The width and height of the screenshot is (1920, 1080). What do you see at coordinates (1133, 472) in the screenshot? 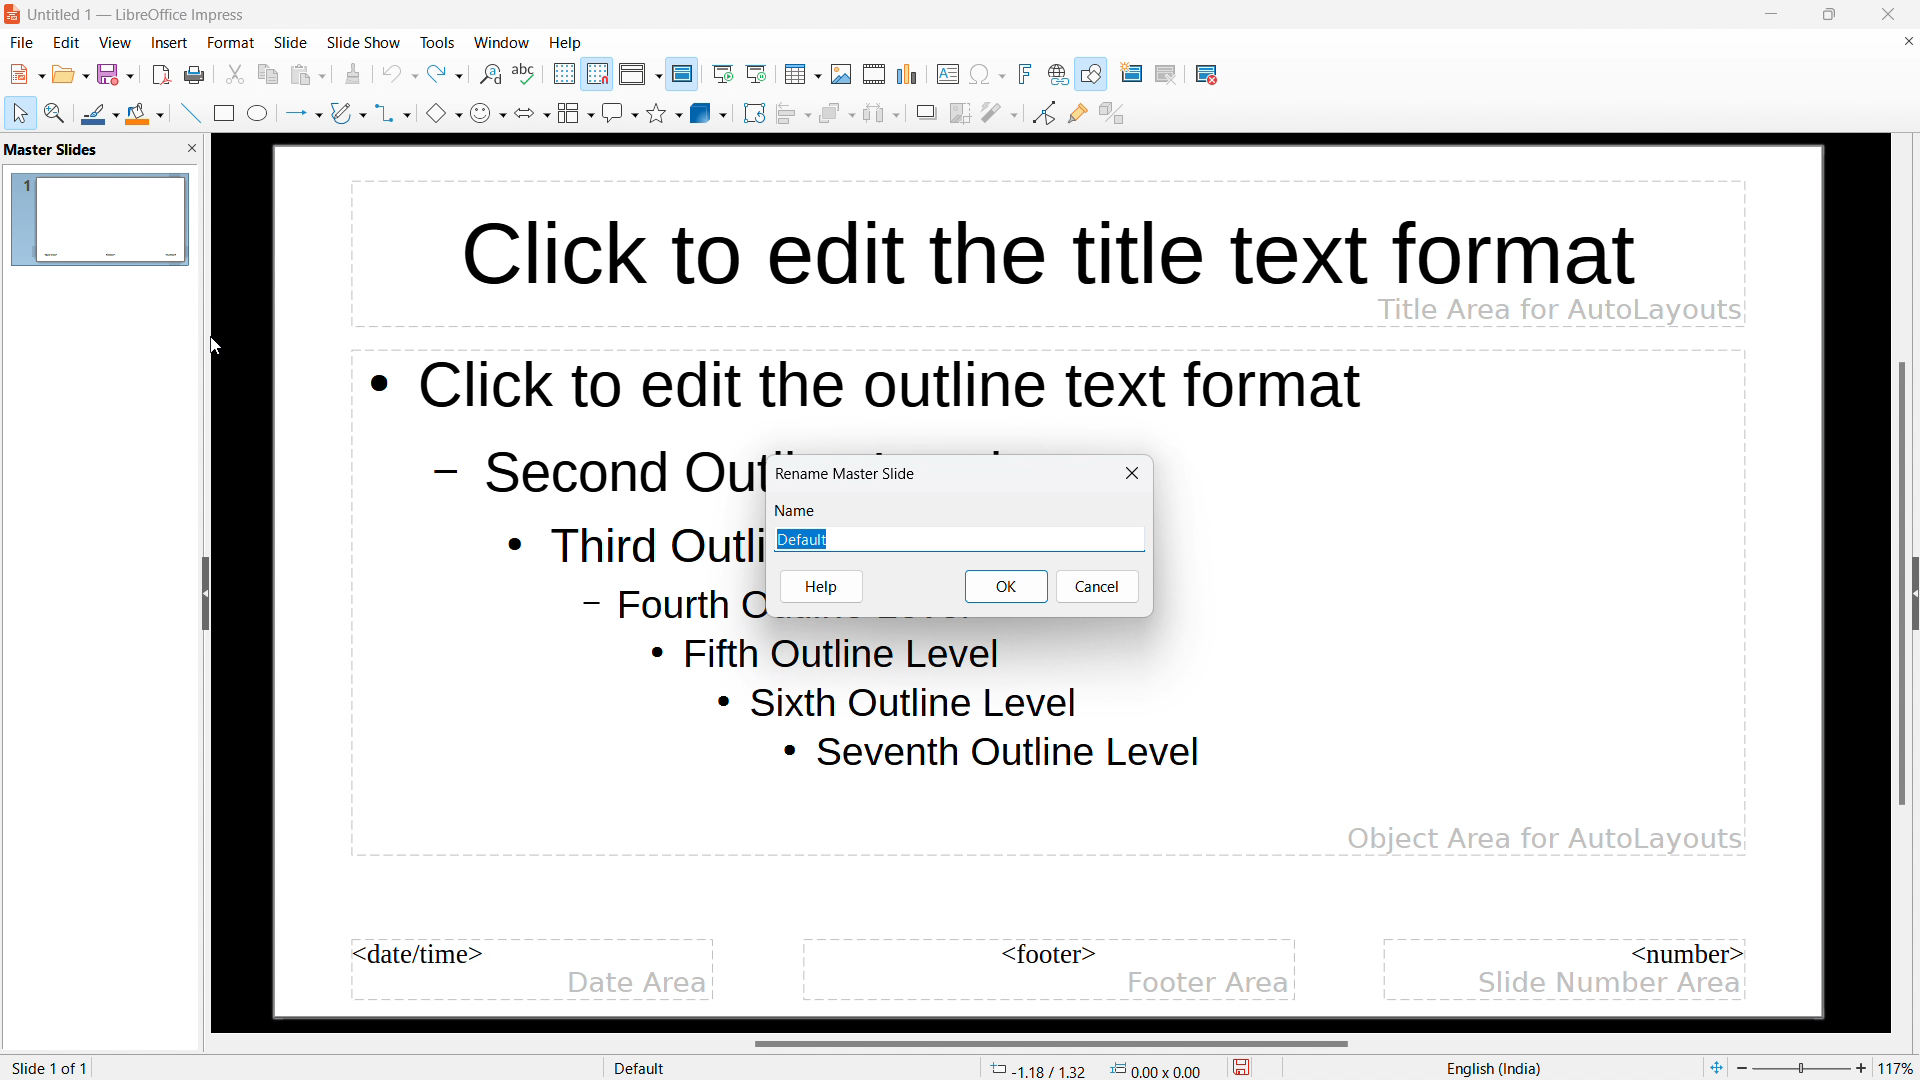
I see `close rename window` at bounding box center [1133, 472].